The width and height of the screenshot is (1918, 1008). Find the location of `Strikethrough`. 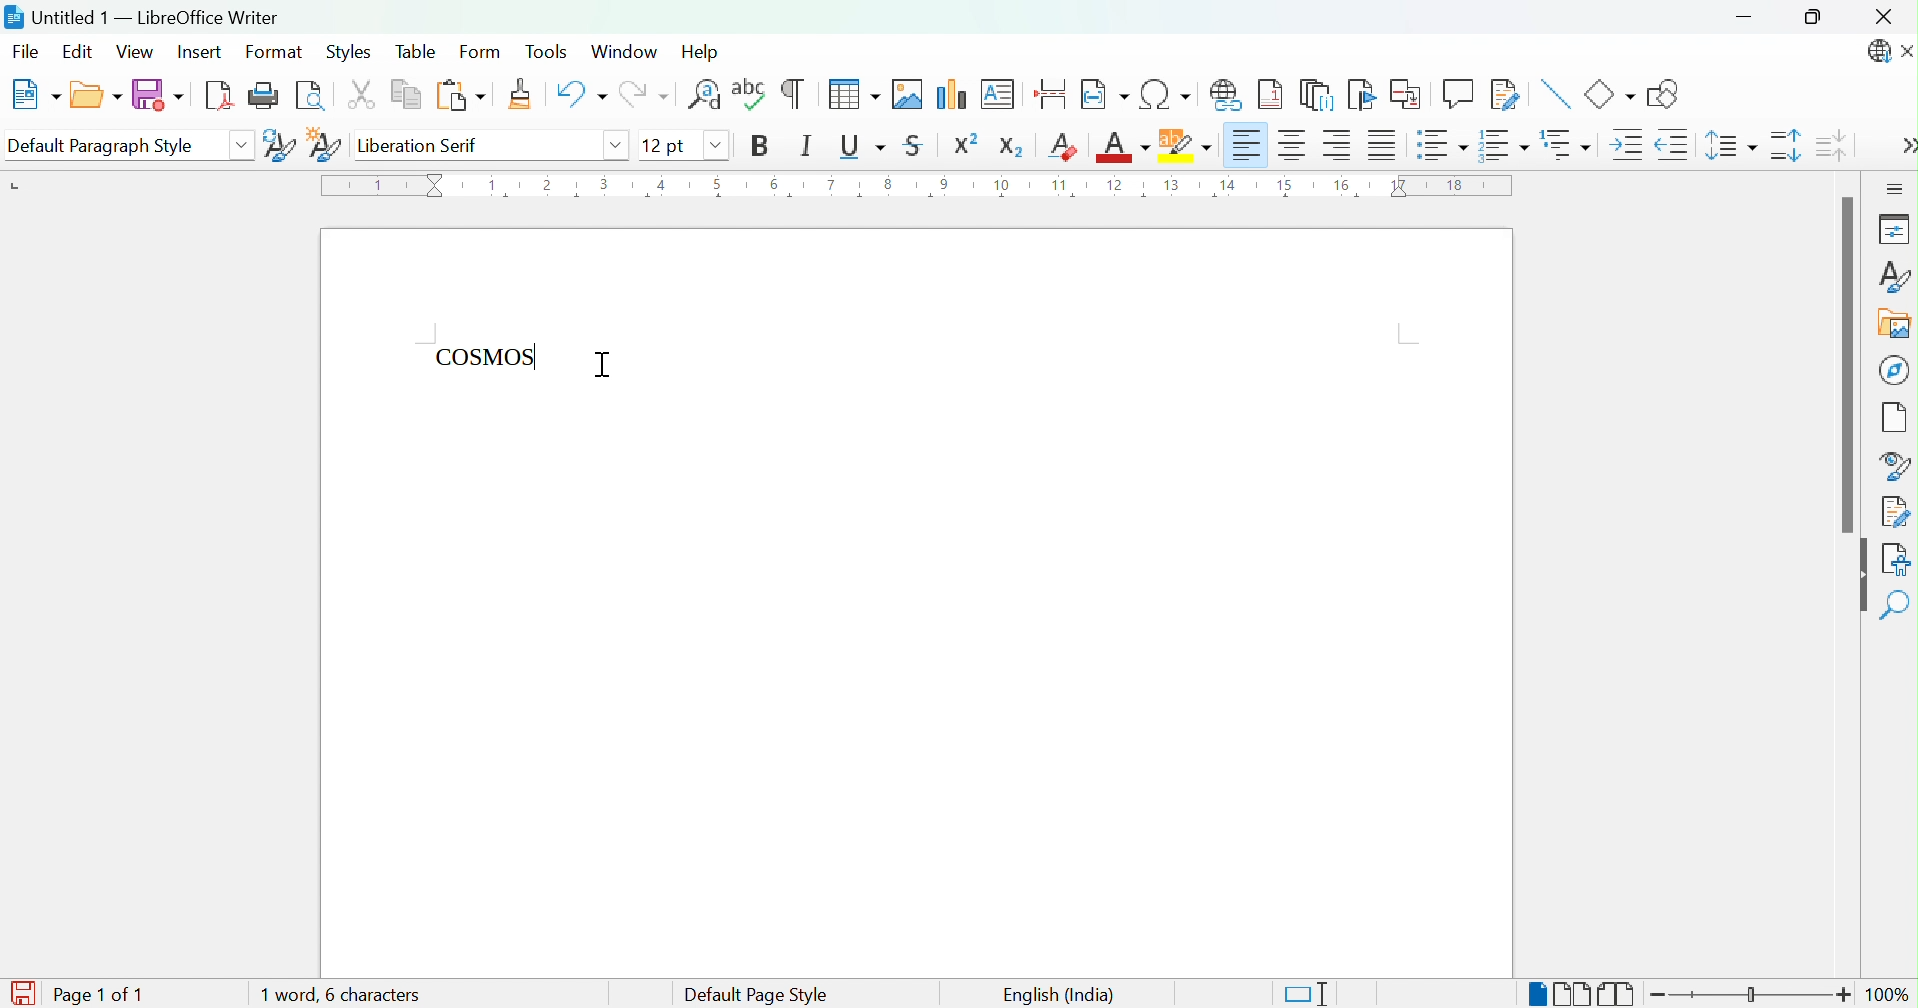

Strikethrough is located at coordinates (915, 148).